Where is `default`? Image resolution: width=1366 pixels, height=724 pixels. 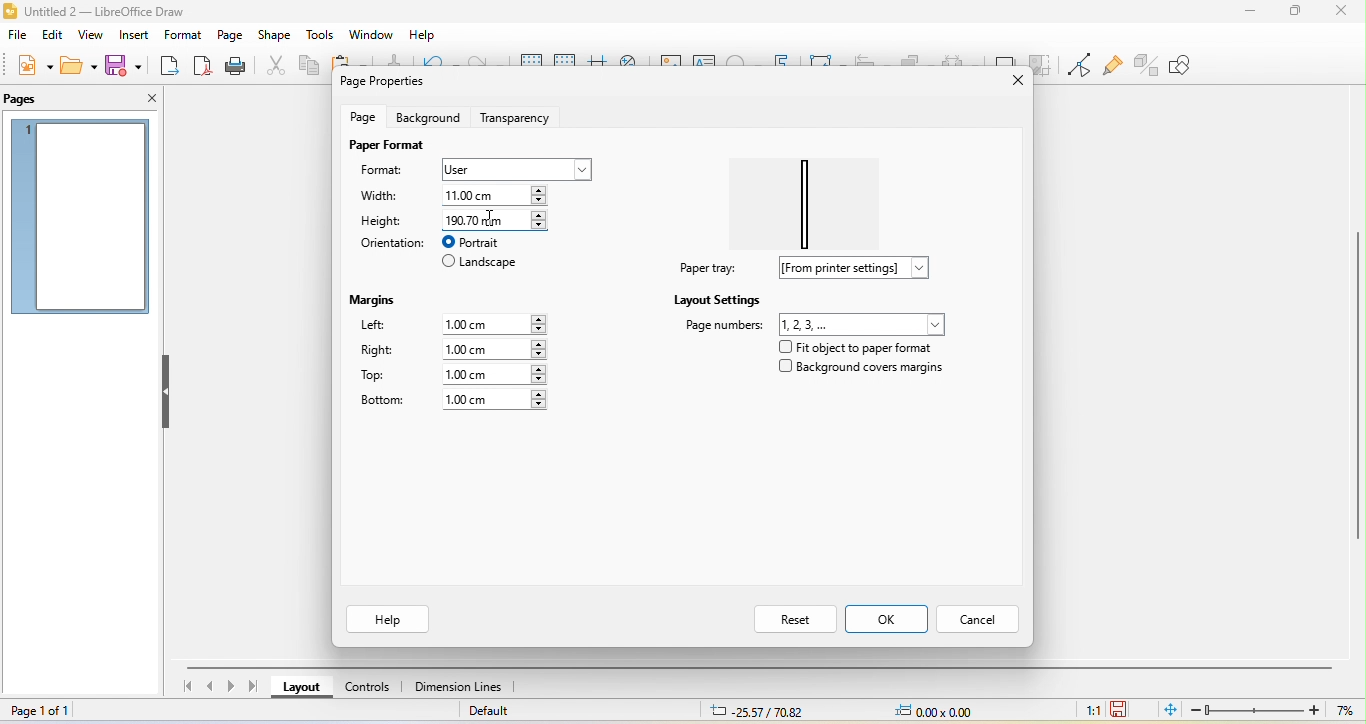
default is located at coordinates (501, 713).